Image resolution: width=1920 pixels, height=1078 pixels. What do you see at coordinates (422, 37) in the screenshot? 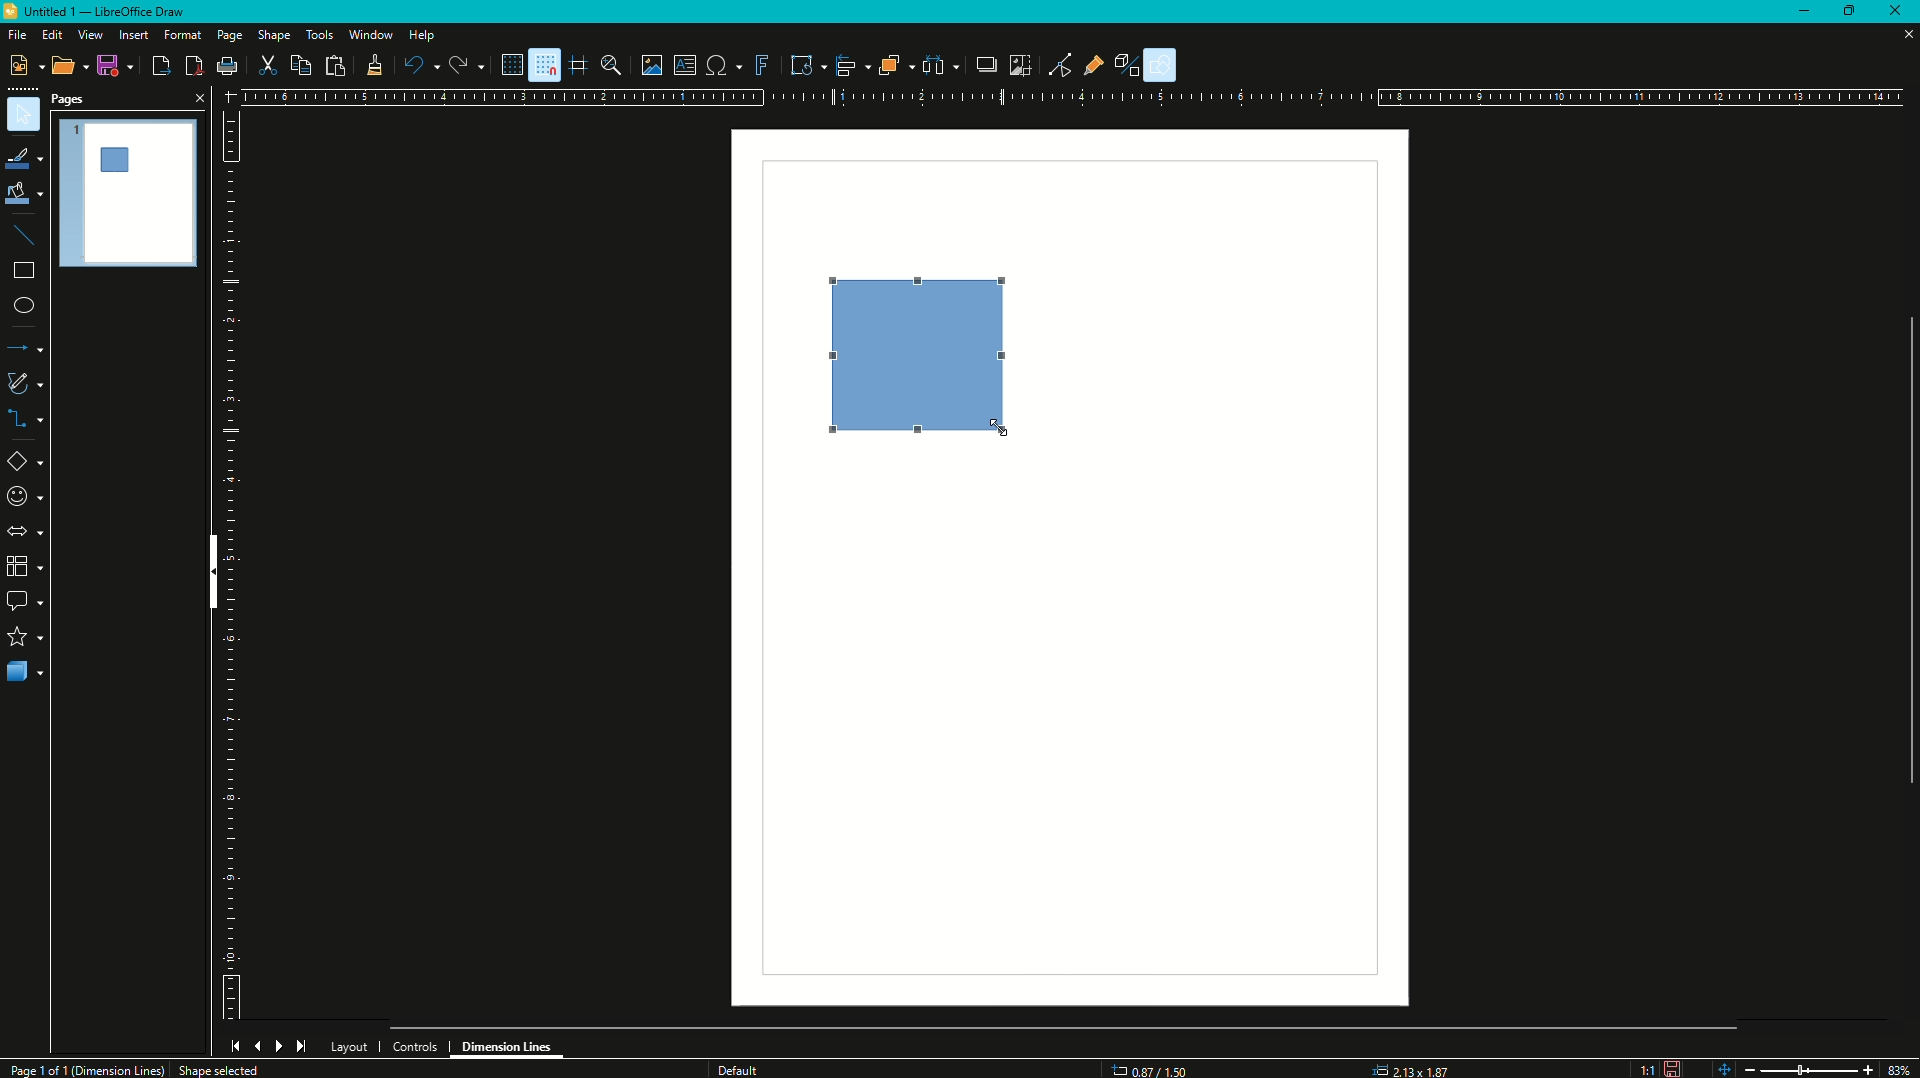
I see `Help` at bounding box center [422, 37].